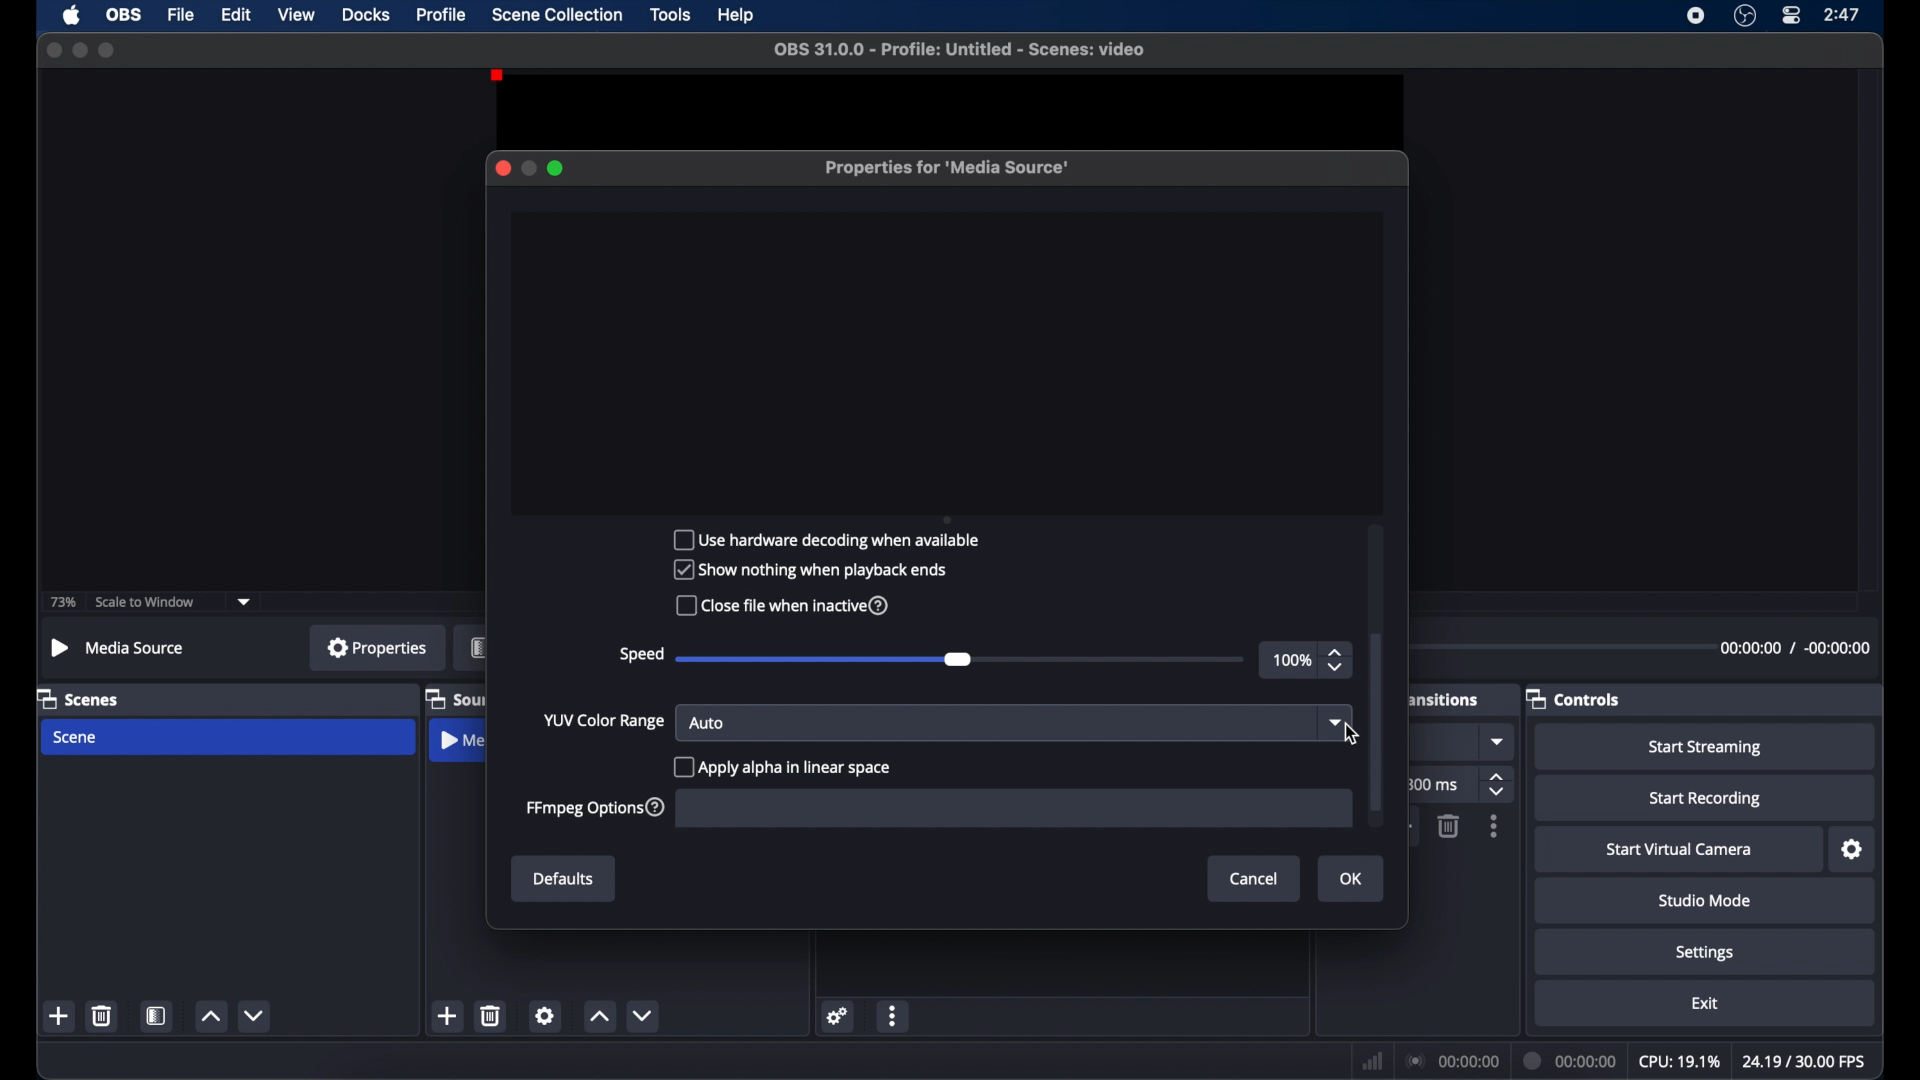 The height and width of the screenshot is (1080, 1920). Describe the element at coordinates (792, 606) in the screenshot. I see `Close file when inactive` at that location.